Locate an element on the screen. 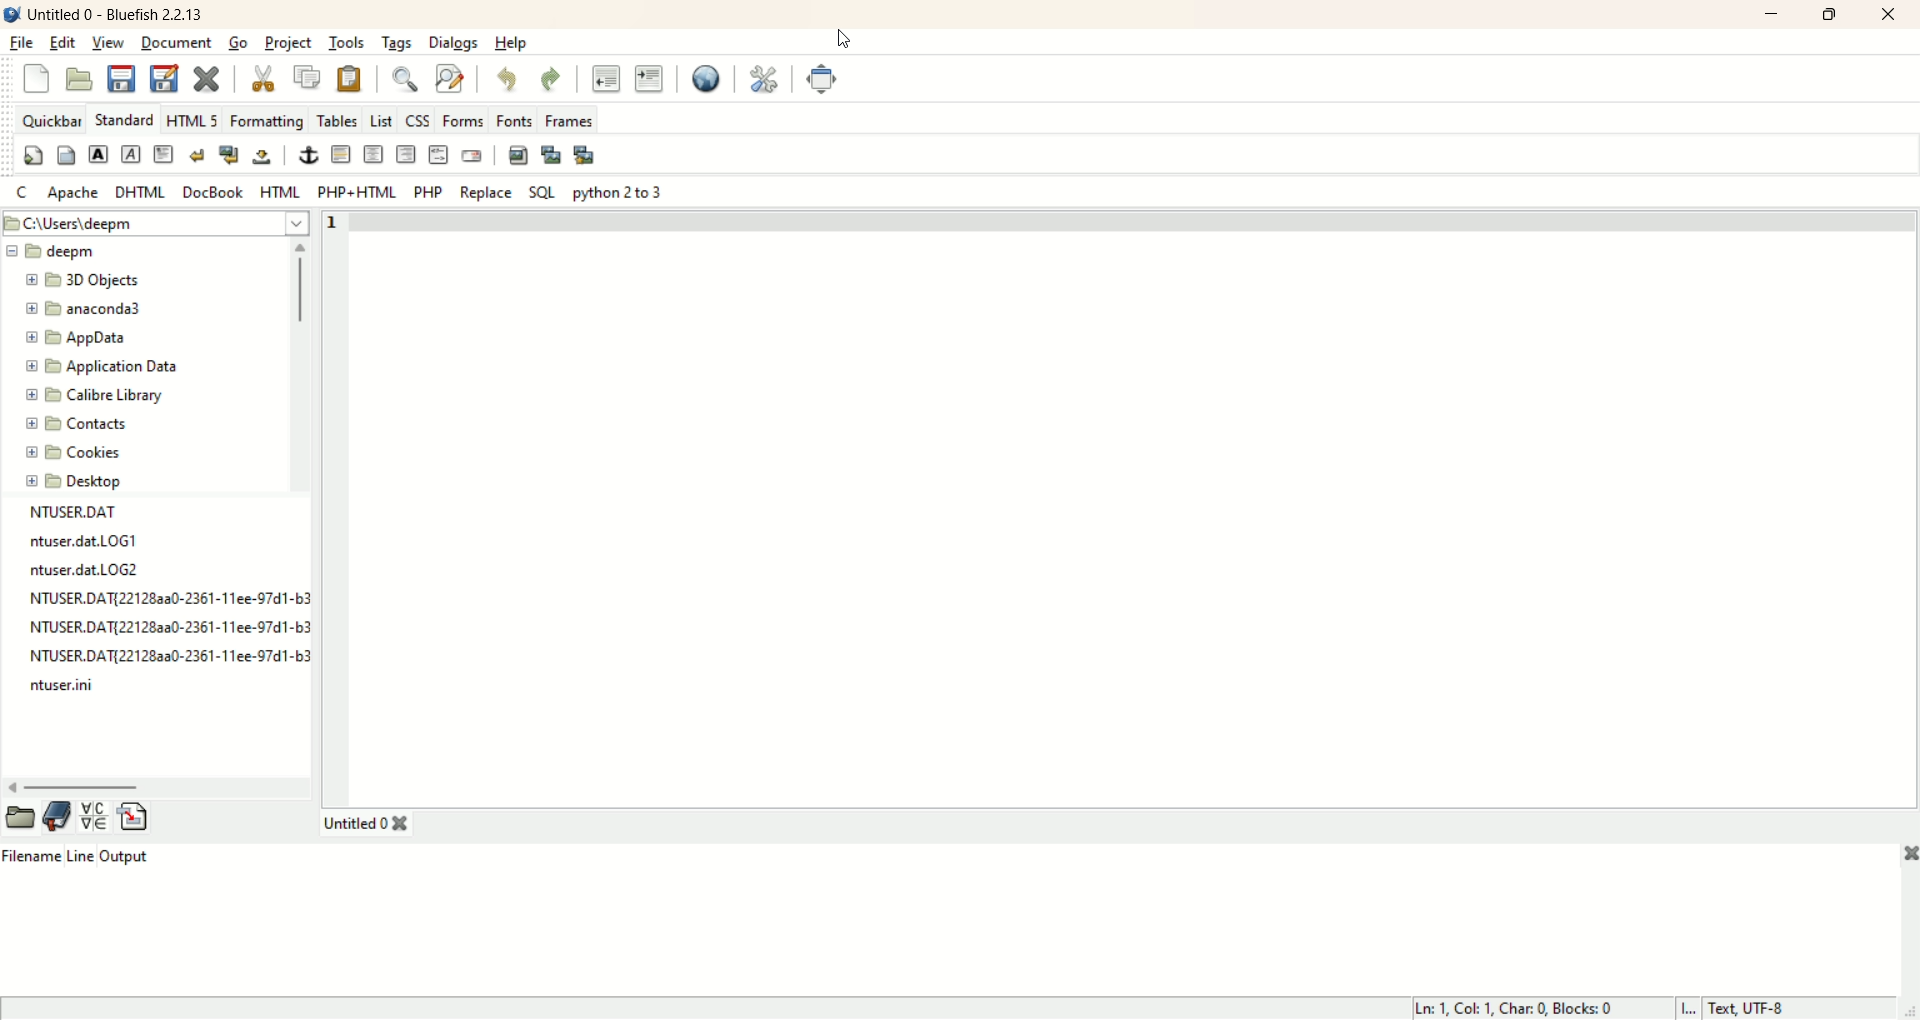 The width and height of the screenshot is (1920, 1020). HTML 5 is located at coordinates (194, 119).